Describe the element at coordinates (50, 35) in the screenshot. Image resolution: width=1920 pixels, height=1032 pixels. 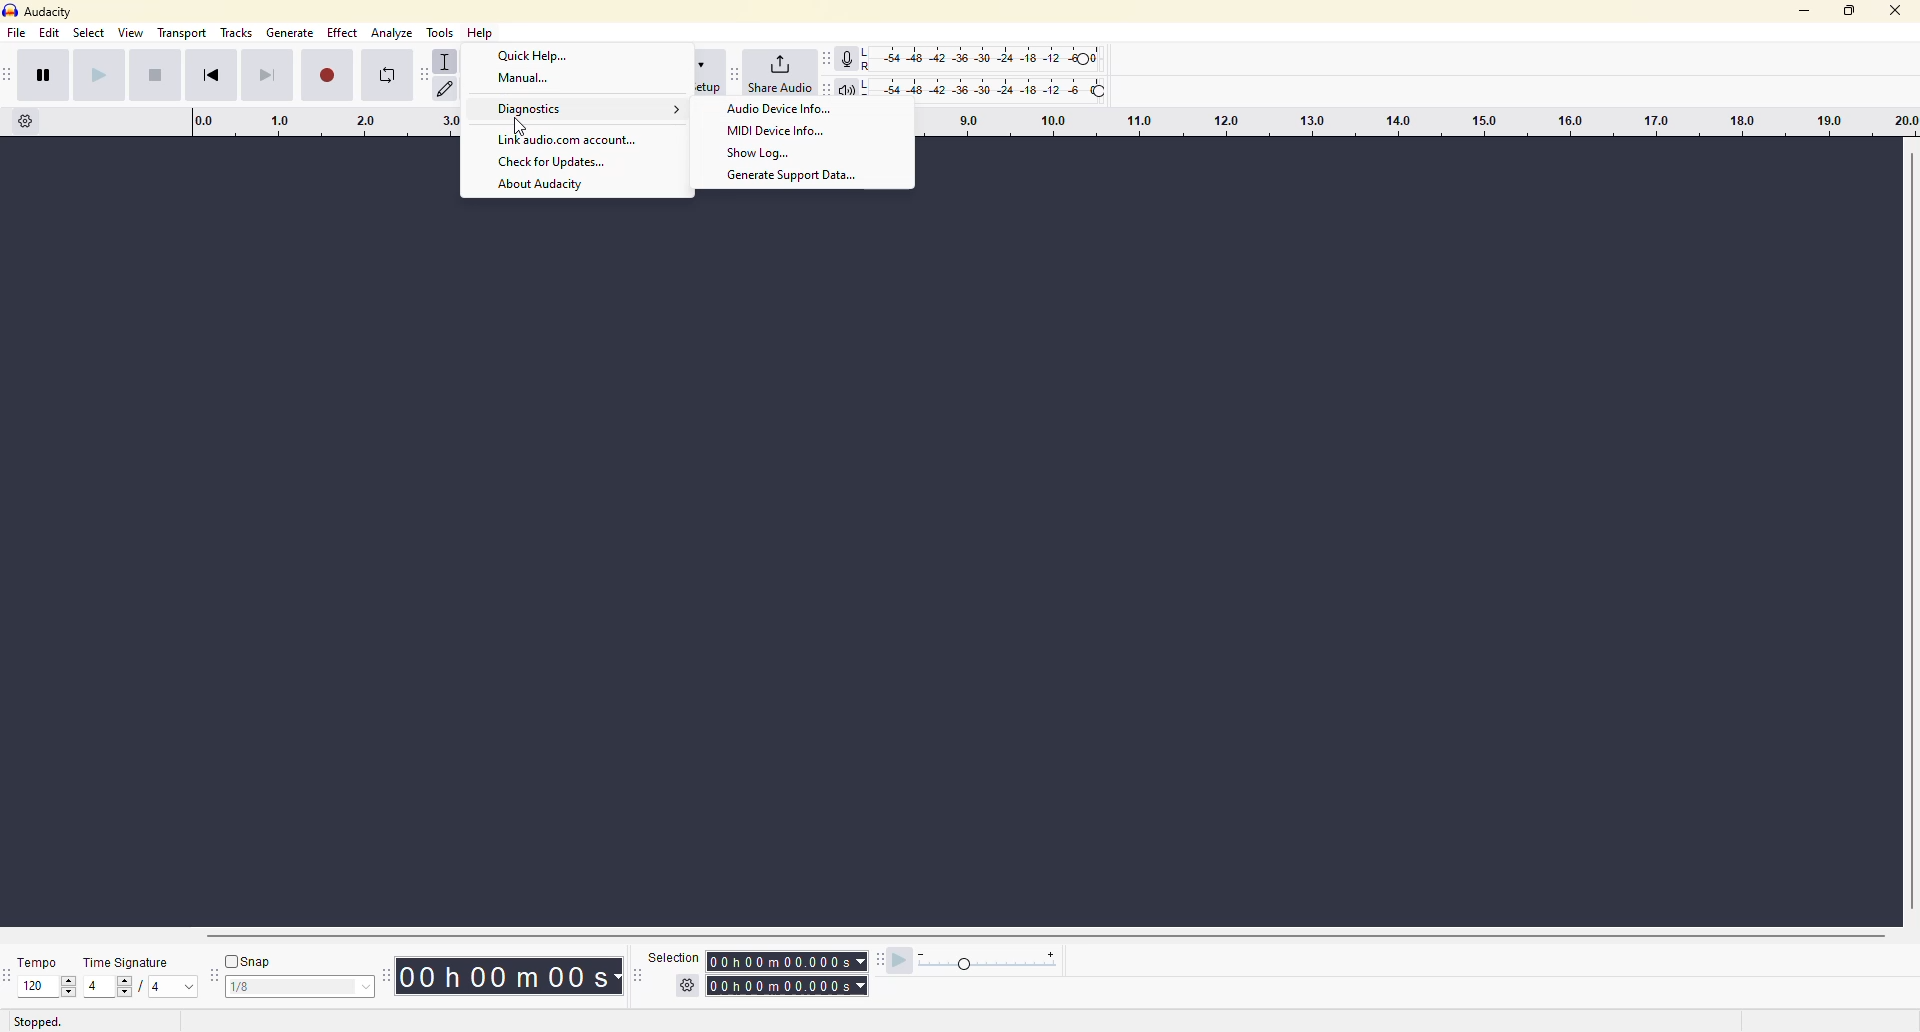
I see `edit` at that location.